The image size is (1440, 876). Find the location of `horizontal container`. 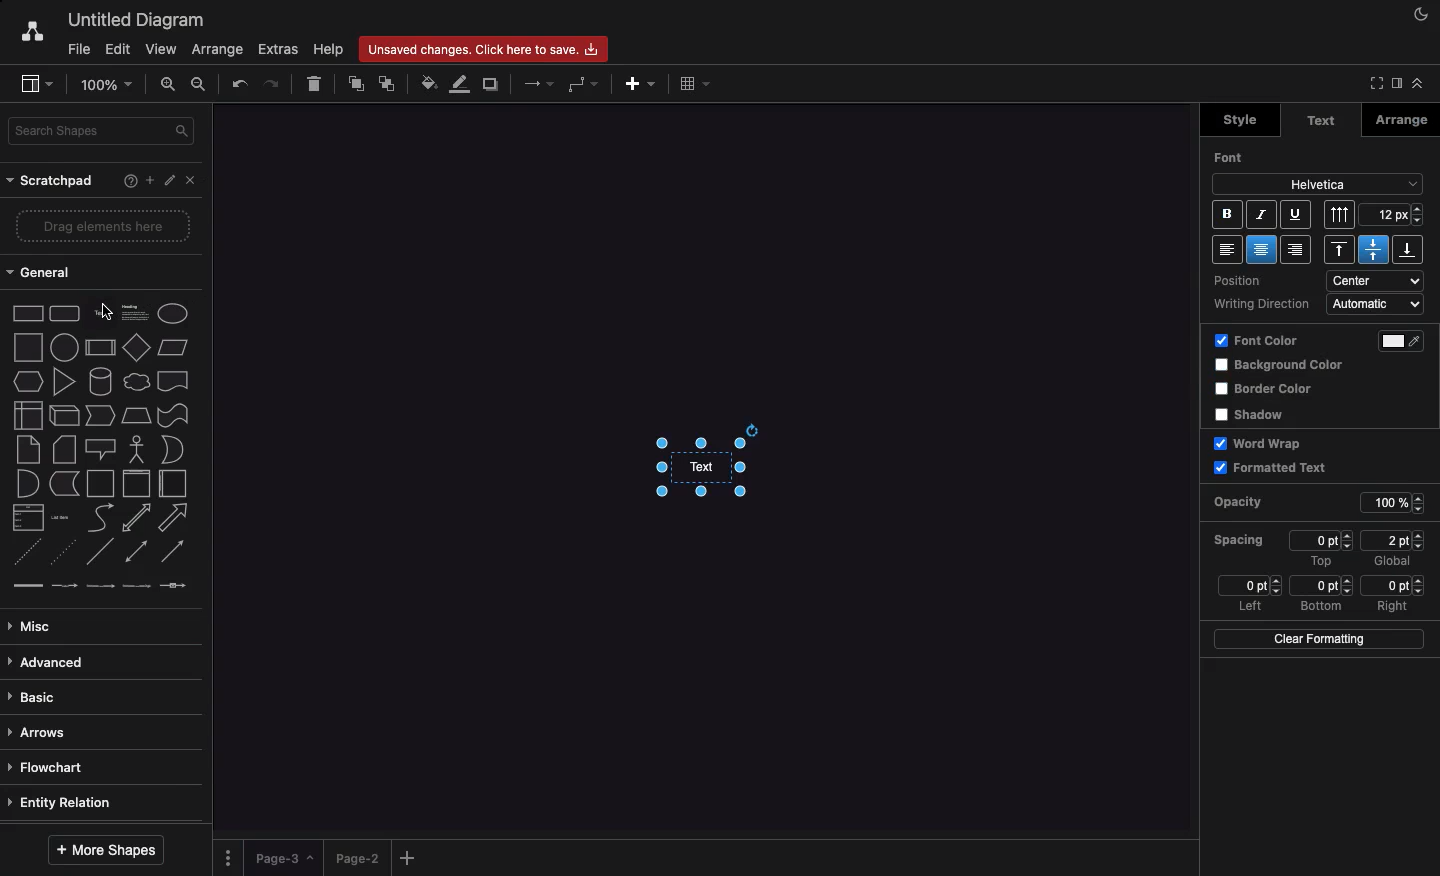

horizontal container is located at coordinates (173, 483).